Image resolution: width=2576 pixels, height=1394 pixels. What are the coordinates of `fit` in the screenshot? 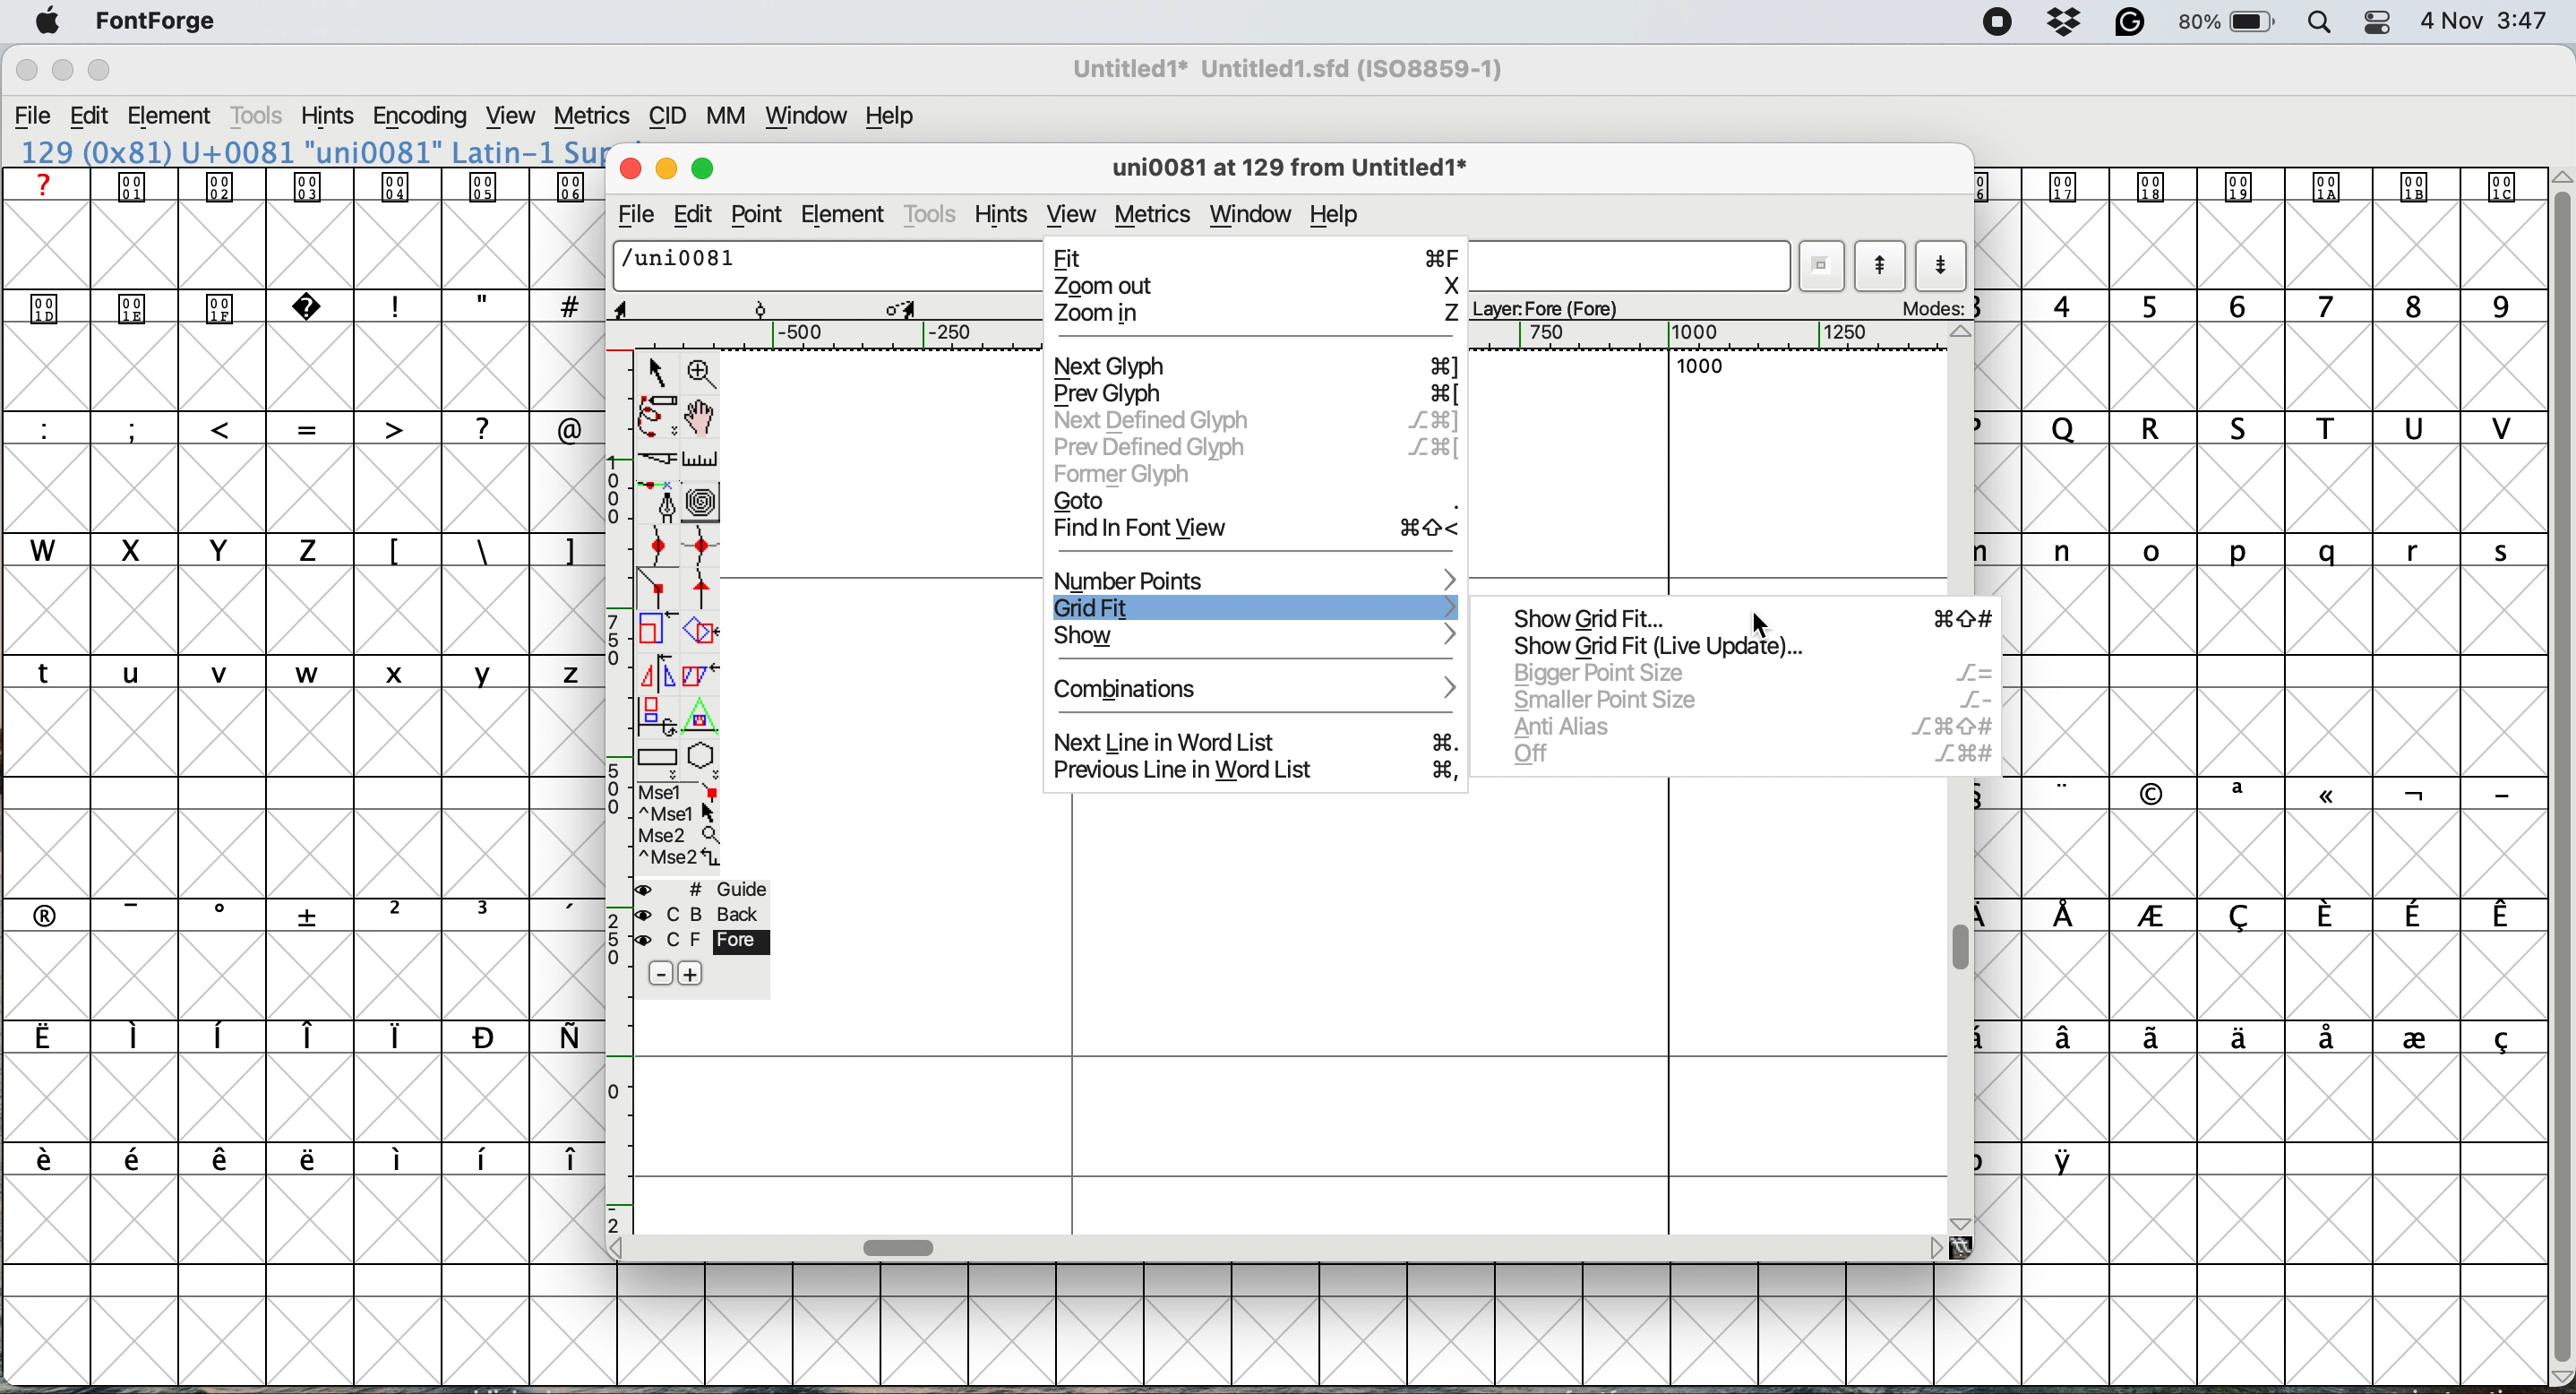 It's located at (1256, 255).